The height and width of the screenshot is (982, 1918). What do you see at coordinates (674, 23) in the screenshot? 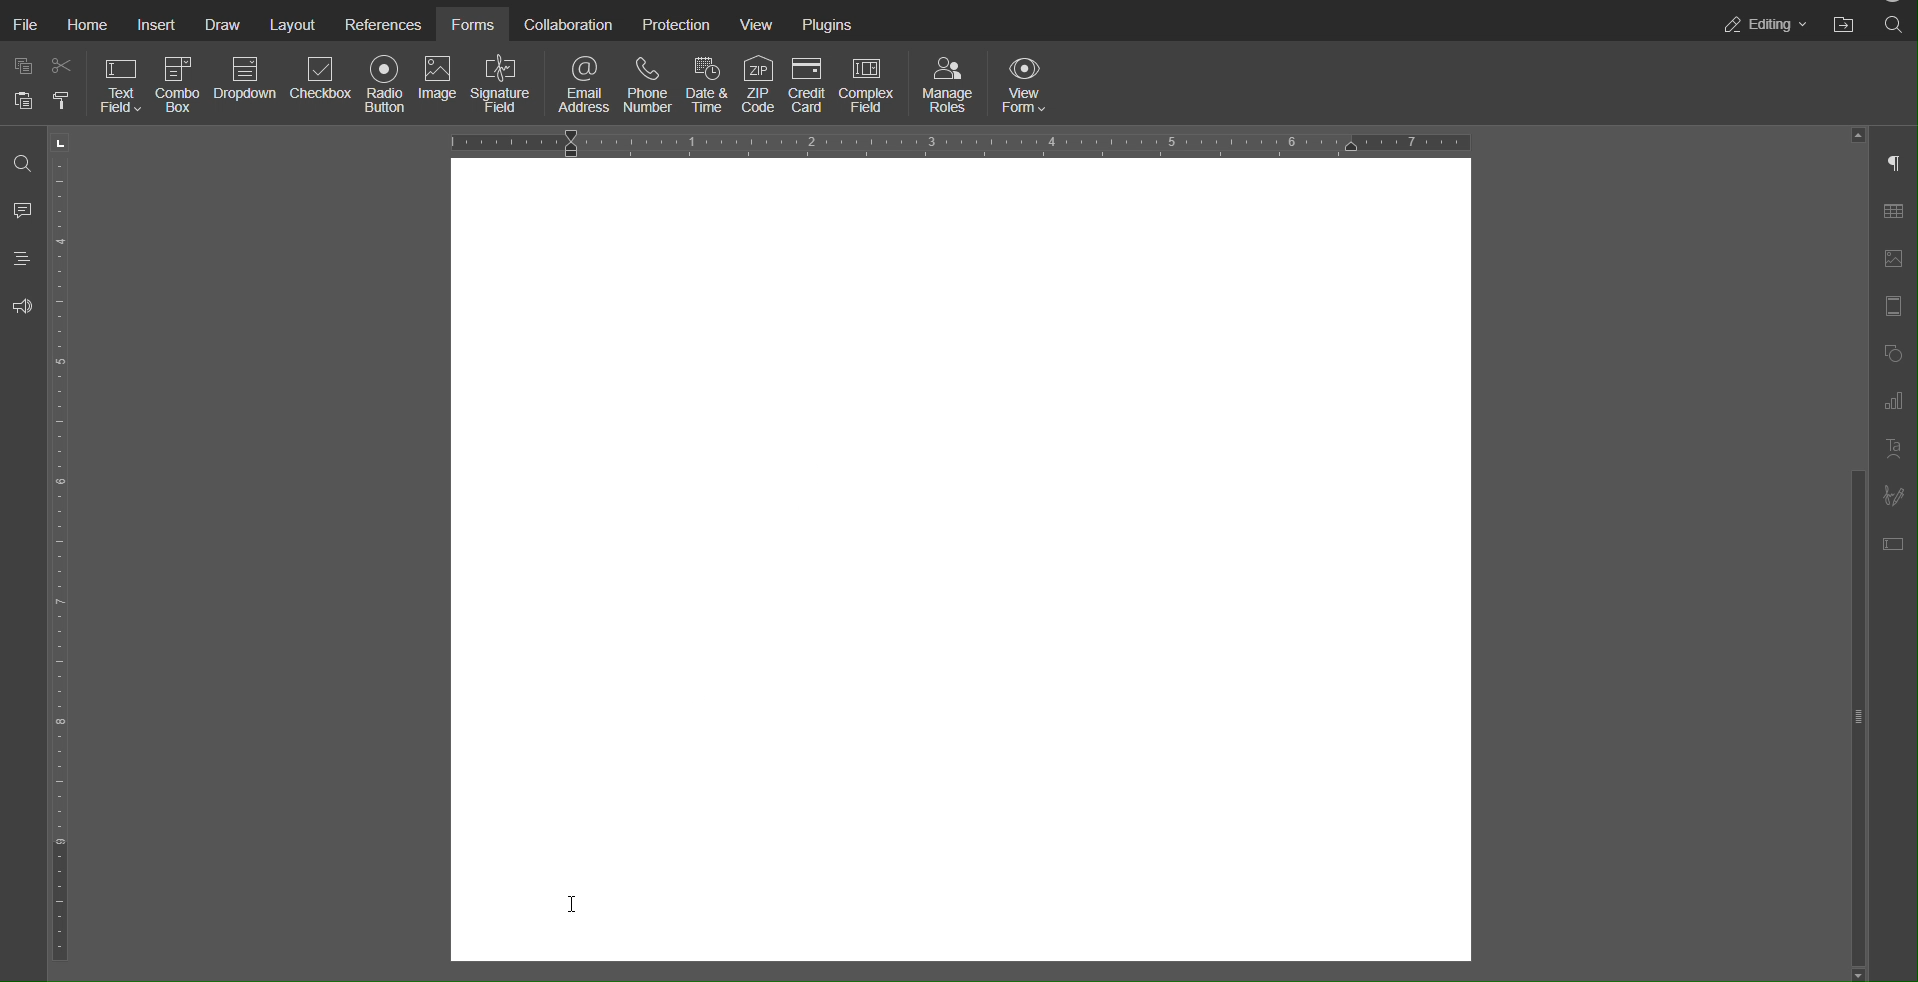
I see `Protection` at bounding box center [674, 23].